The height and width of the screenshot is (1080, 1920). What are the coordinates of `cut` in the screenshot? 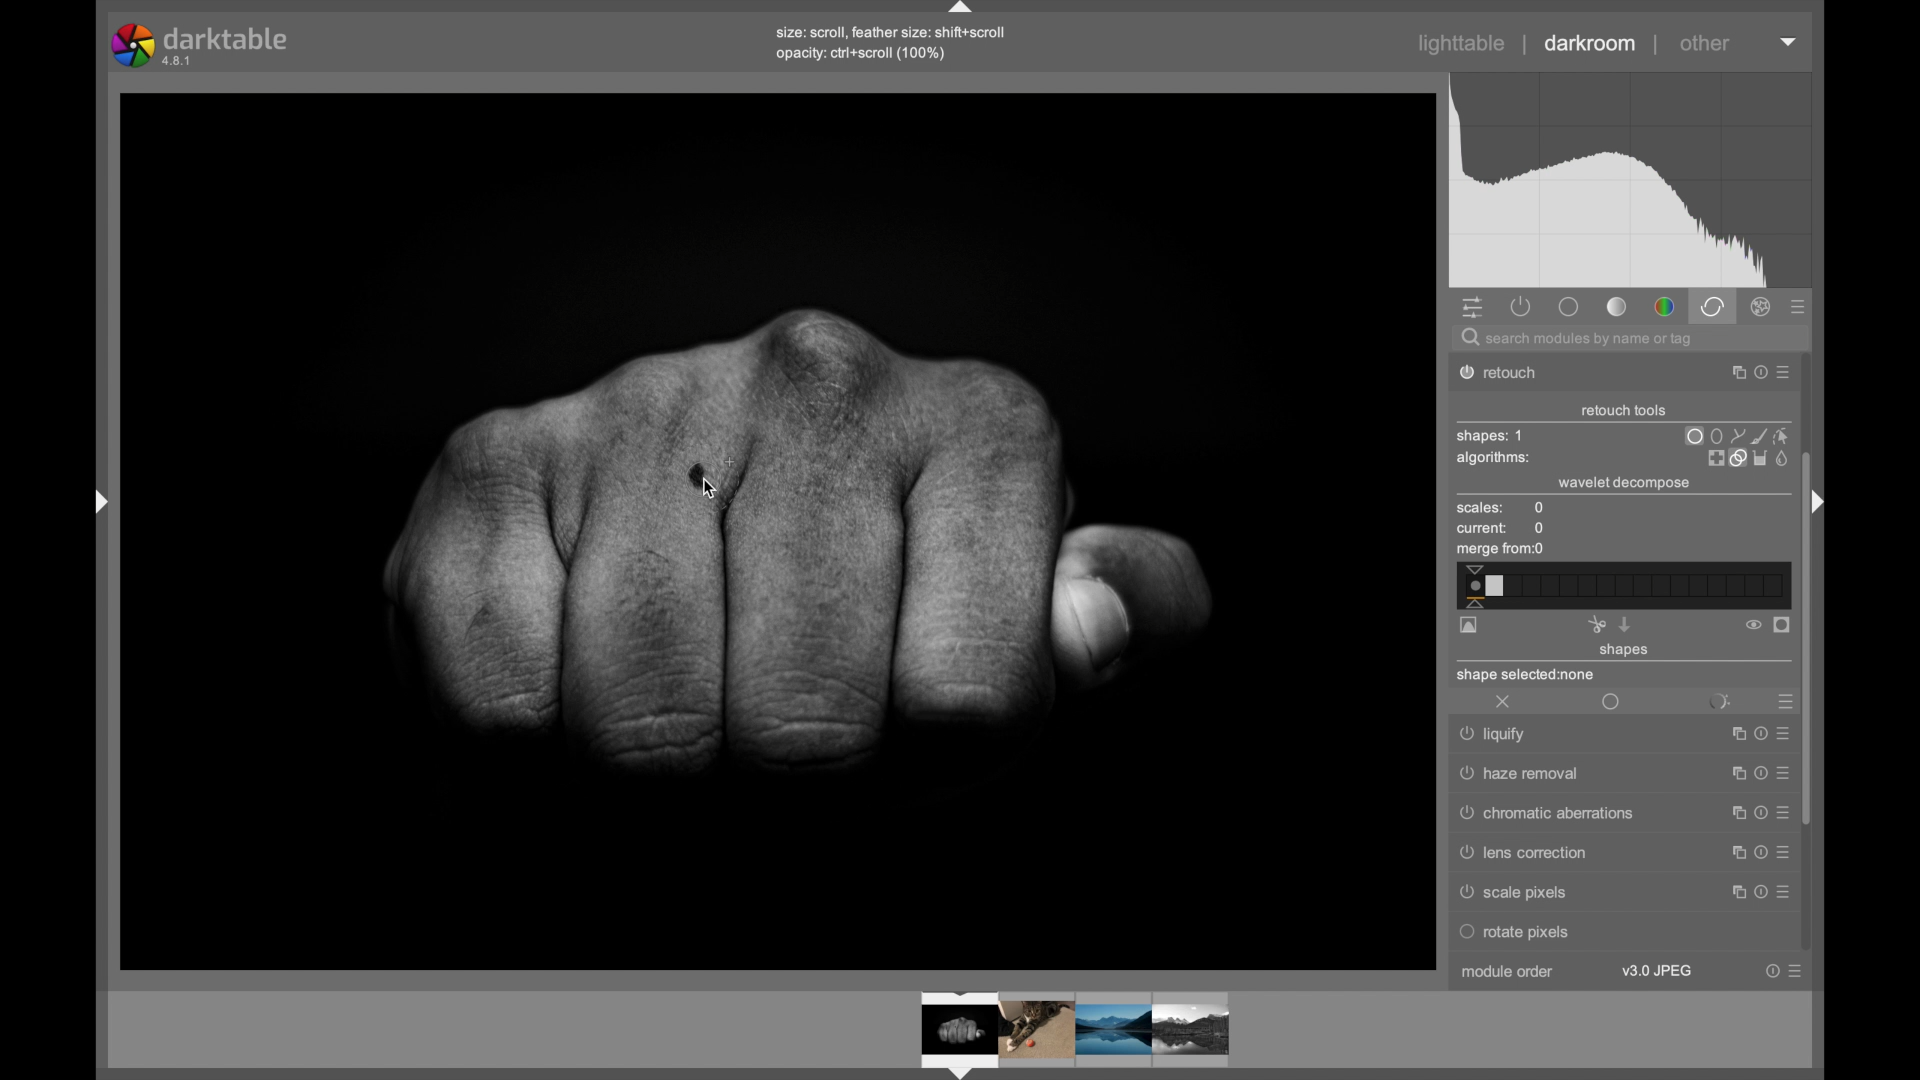 It's located at (1596, 624).